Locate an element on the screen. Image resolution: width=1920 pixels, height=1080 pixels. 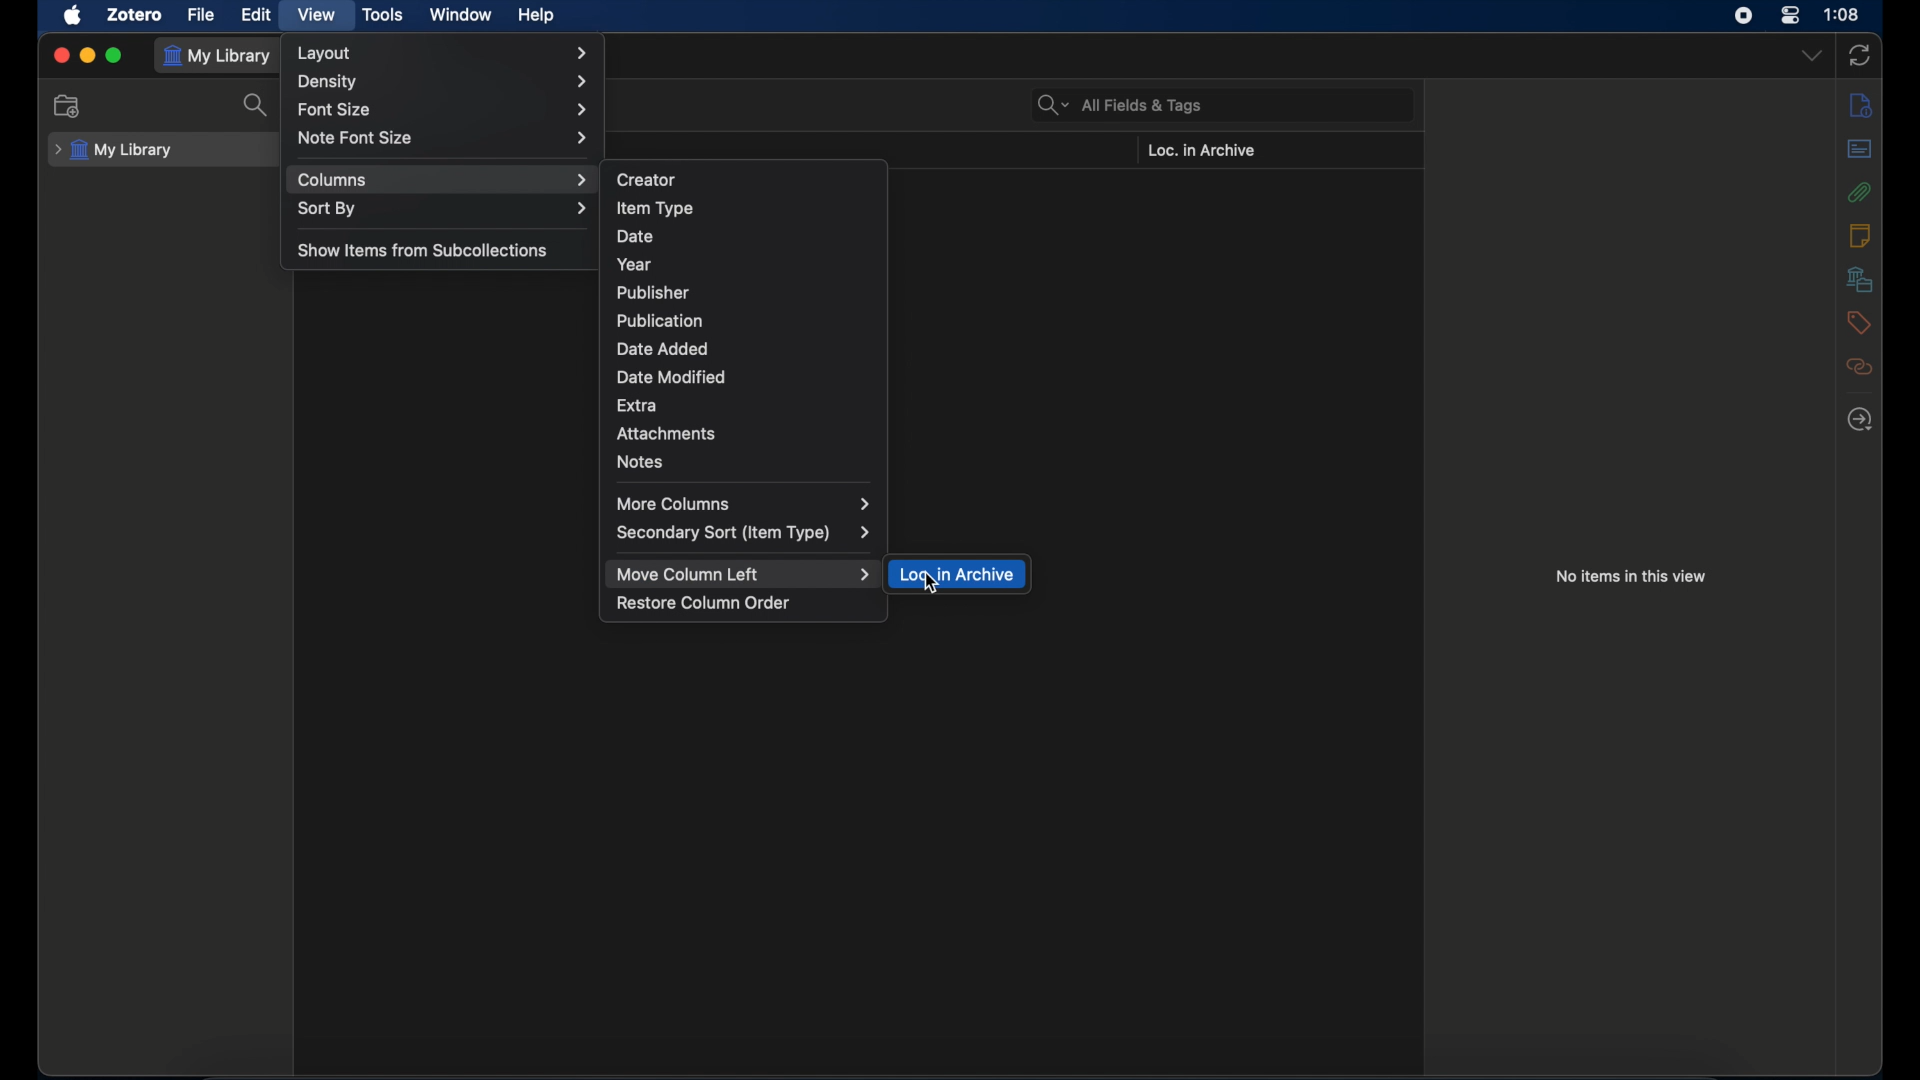
search bar is located at coordinates (1120, 104).